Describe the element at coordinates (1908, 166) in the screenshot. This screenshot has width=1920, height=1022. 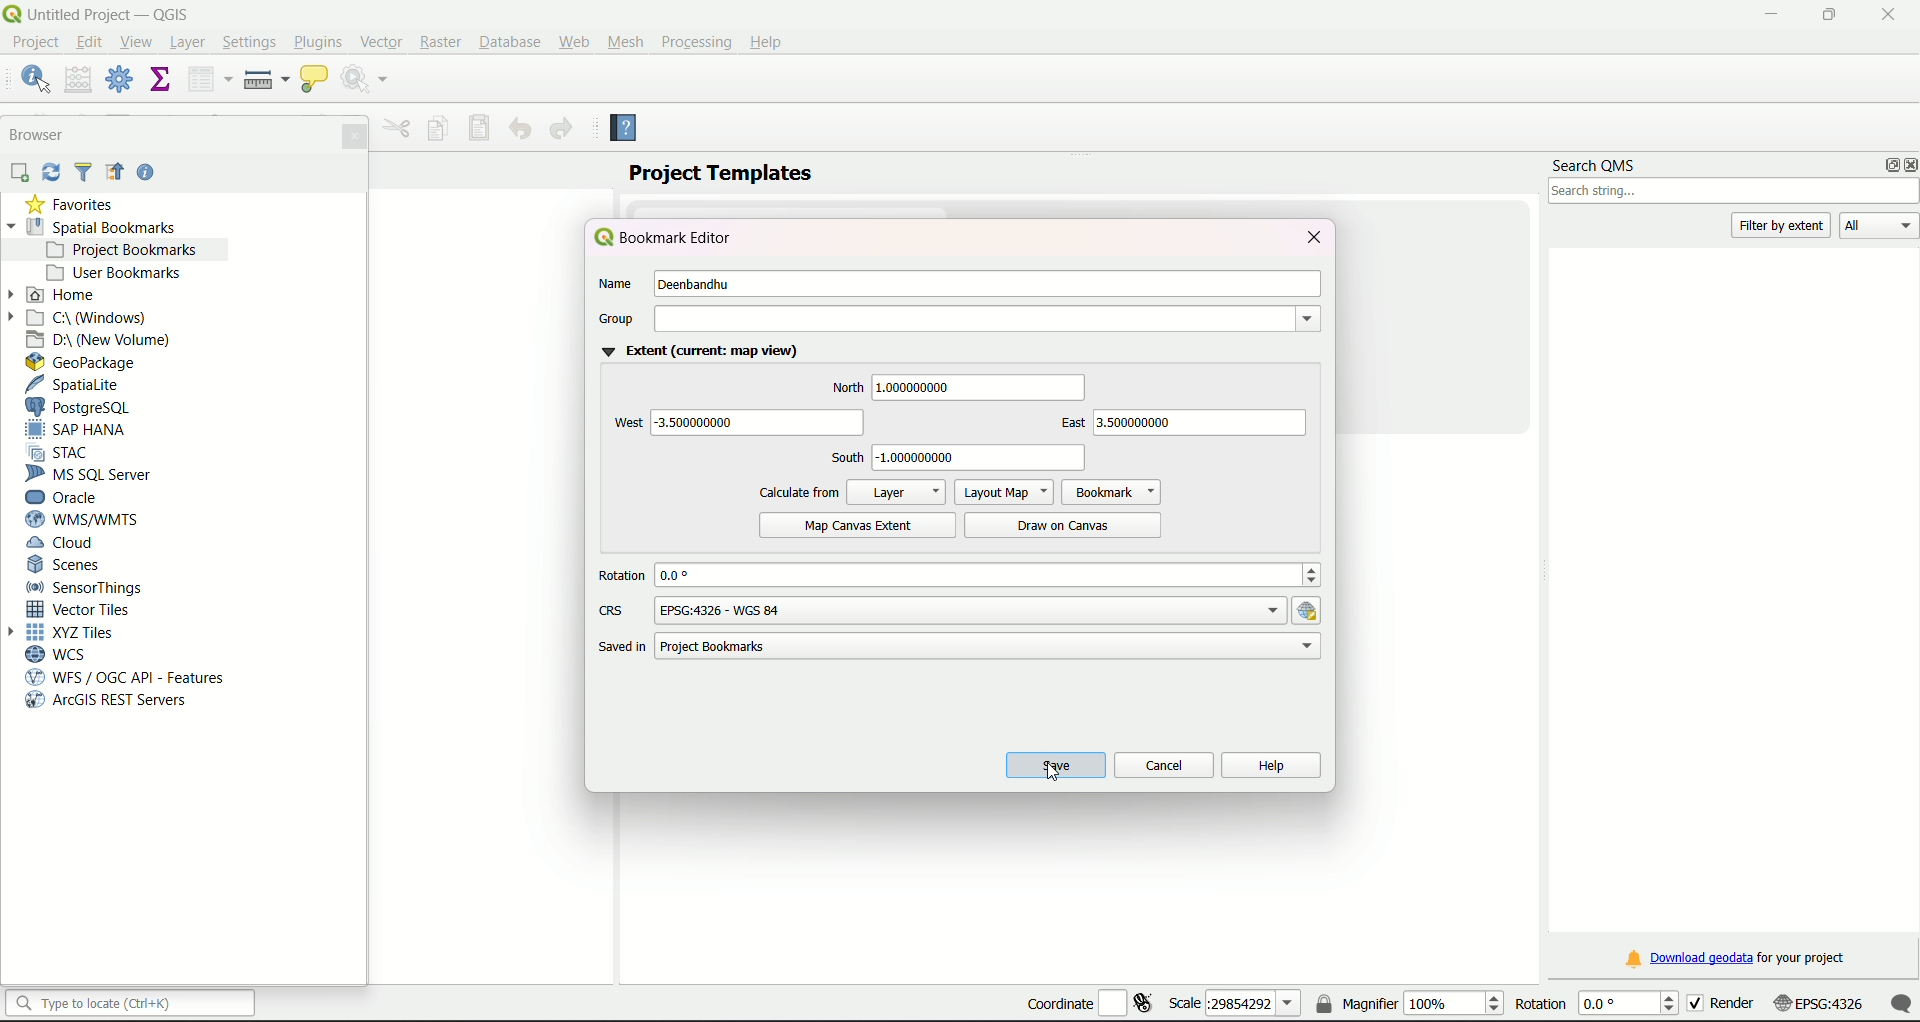
I see `close` at that location.